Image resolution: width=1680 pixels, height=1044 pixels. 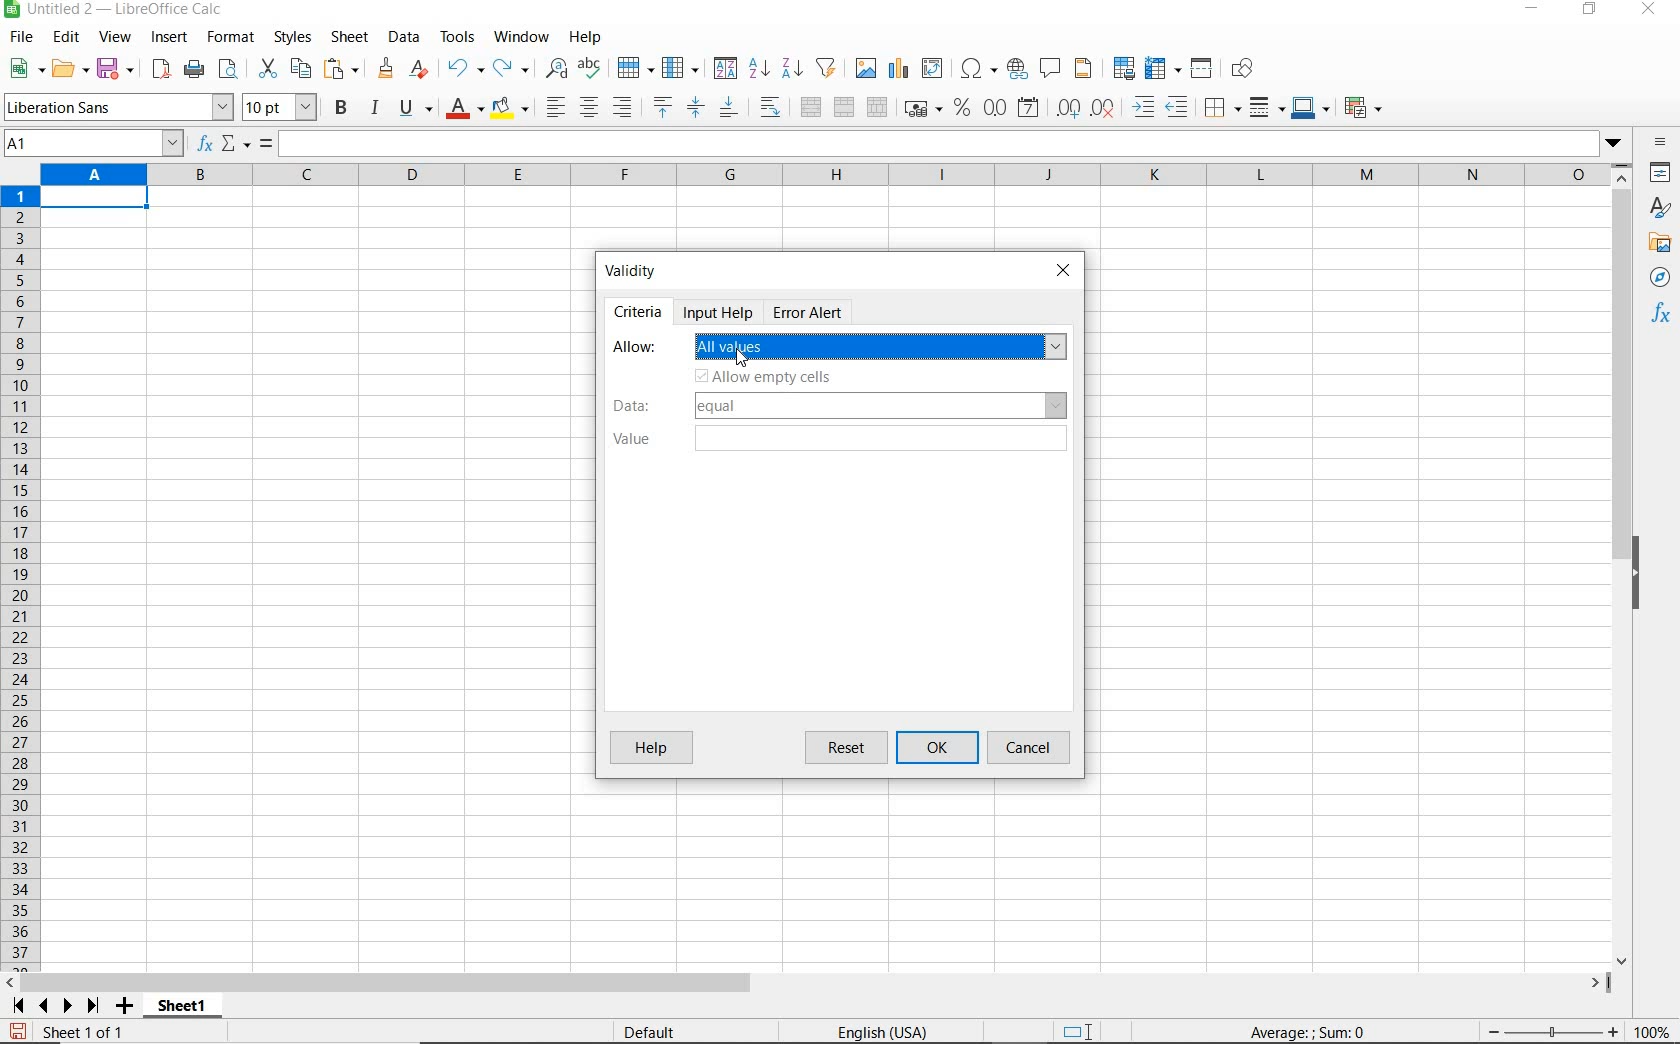 What do you see at coordinates (464, 69) in the screenshot?
I see `undo` at bounding box center [464, 69].